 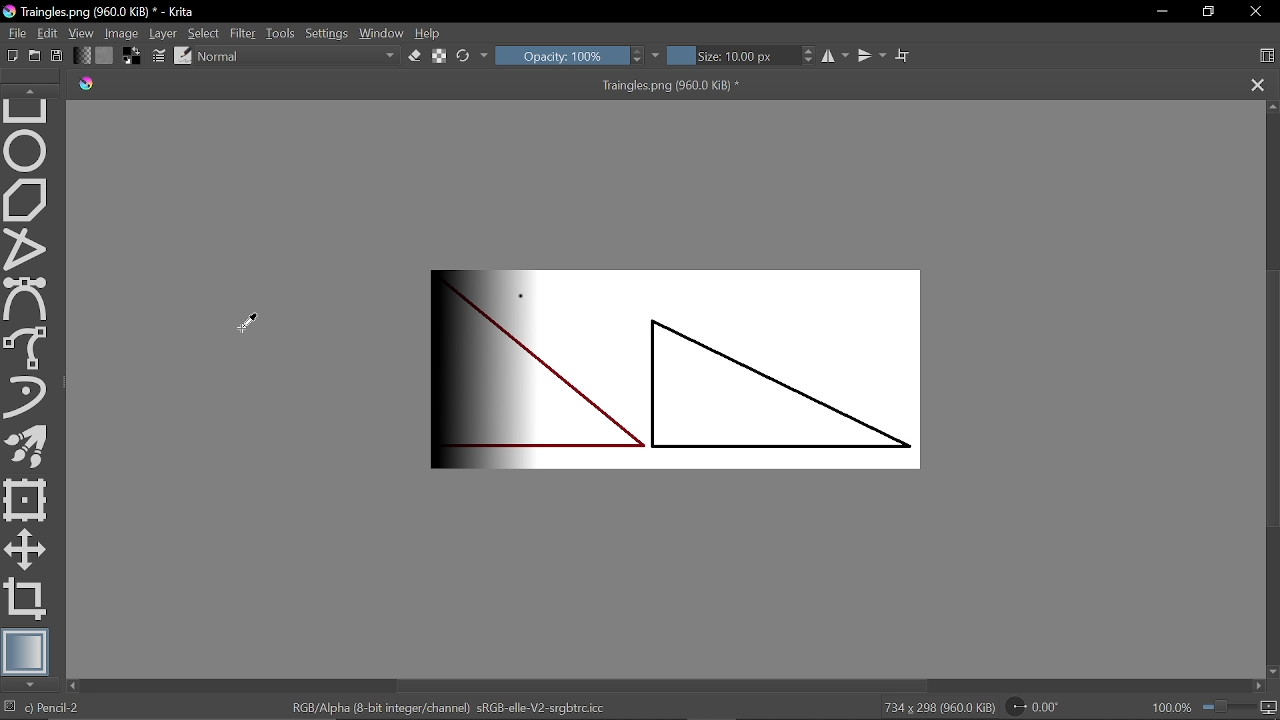 I want to click on View, so click(x=81, y=32).